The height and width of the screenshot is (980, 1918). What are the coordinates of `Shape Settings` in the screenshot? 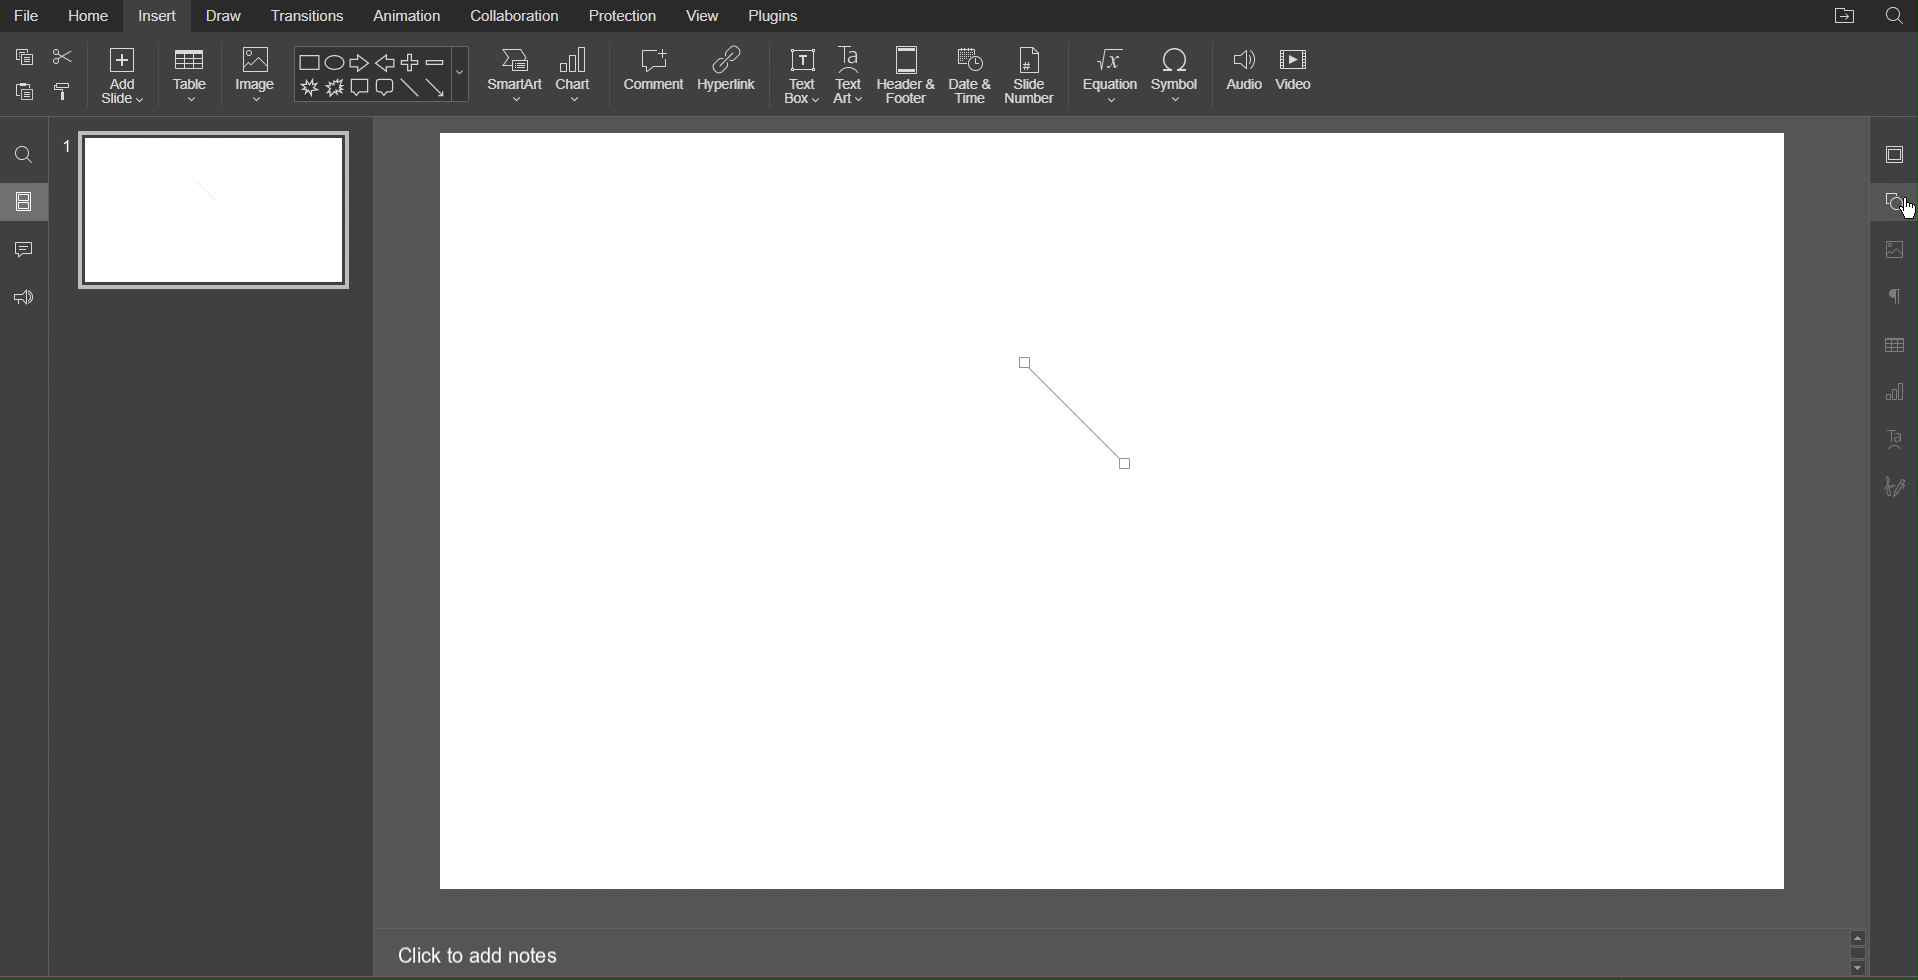 It's located at (1895, 197).